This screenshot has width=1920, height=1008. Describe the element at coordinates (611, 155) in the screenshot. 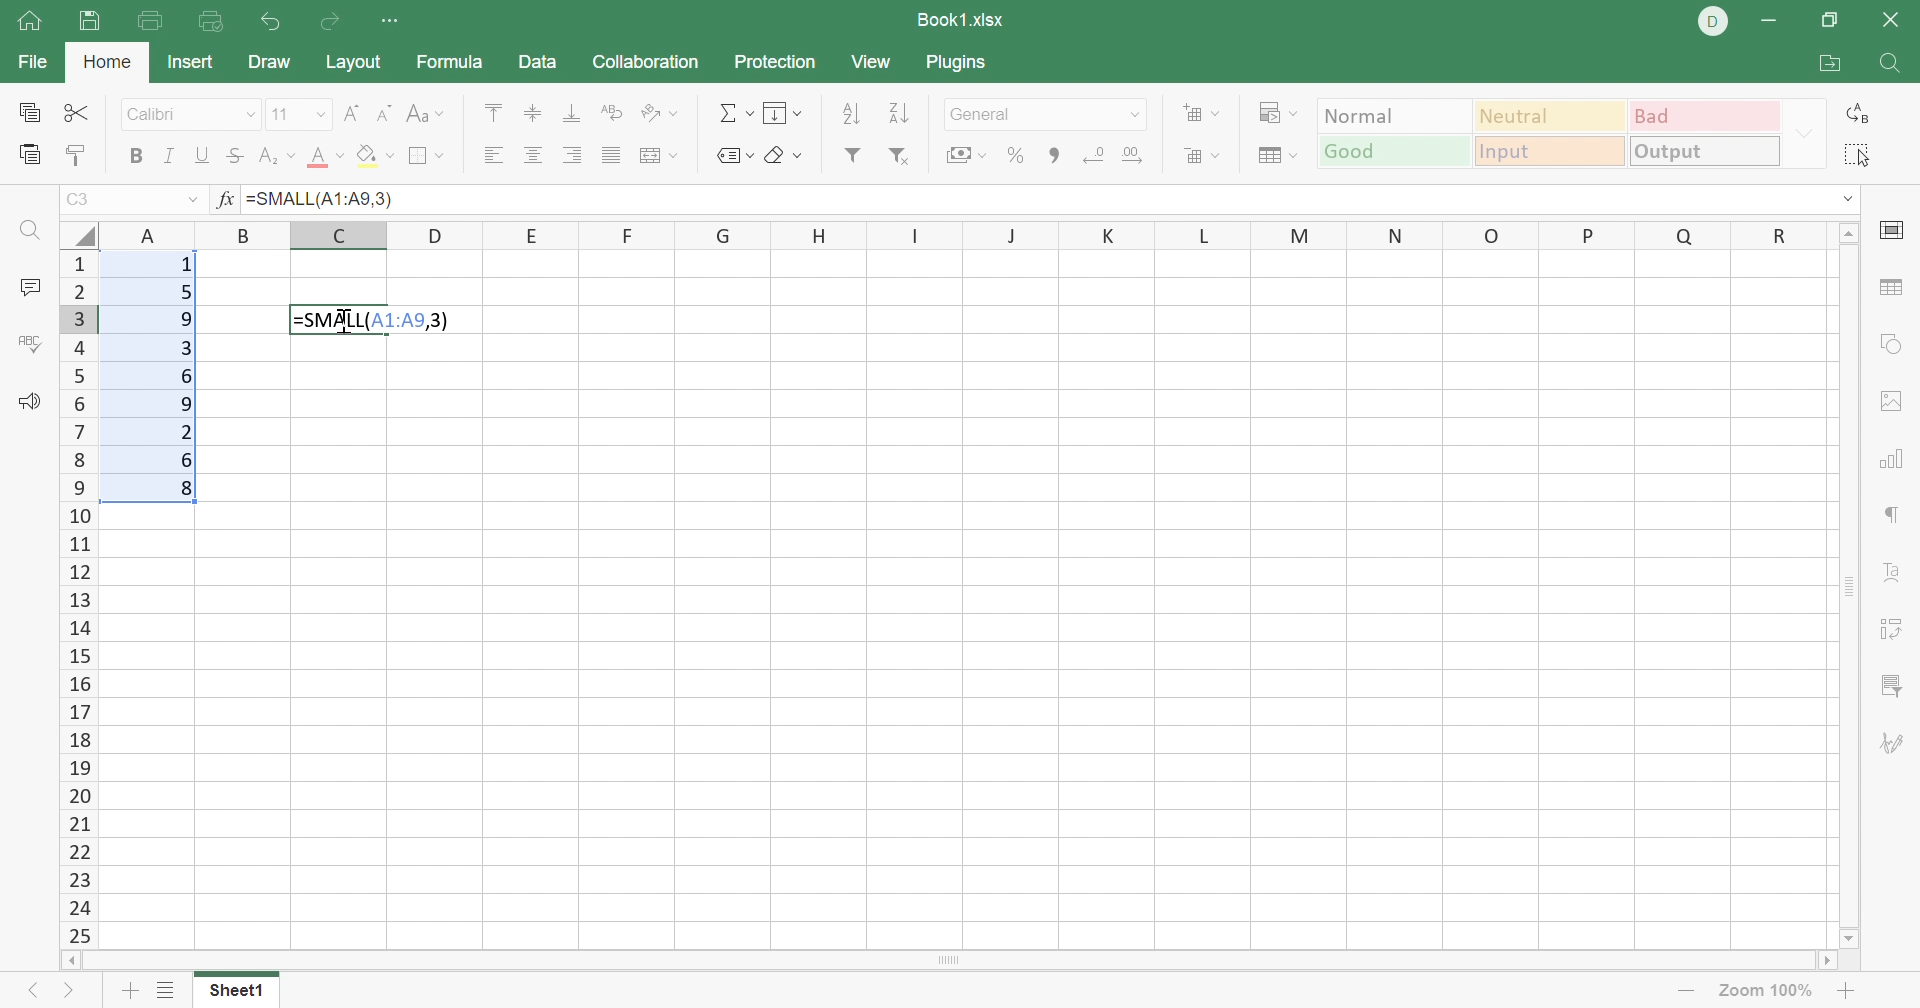

I see `Justified` at that location.